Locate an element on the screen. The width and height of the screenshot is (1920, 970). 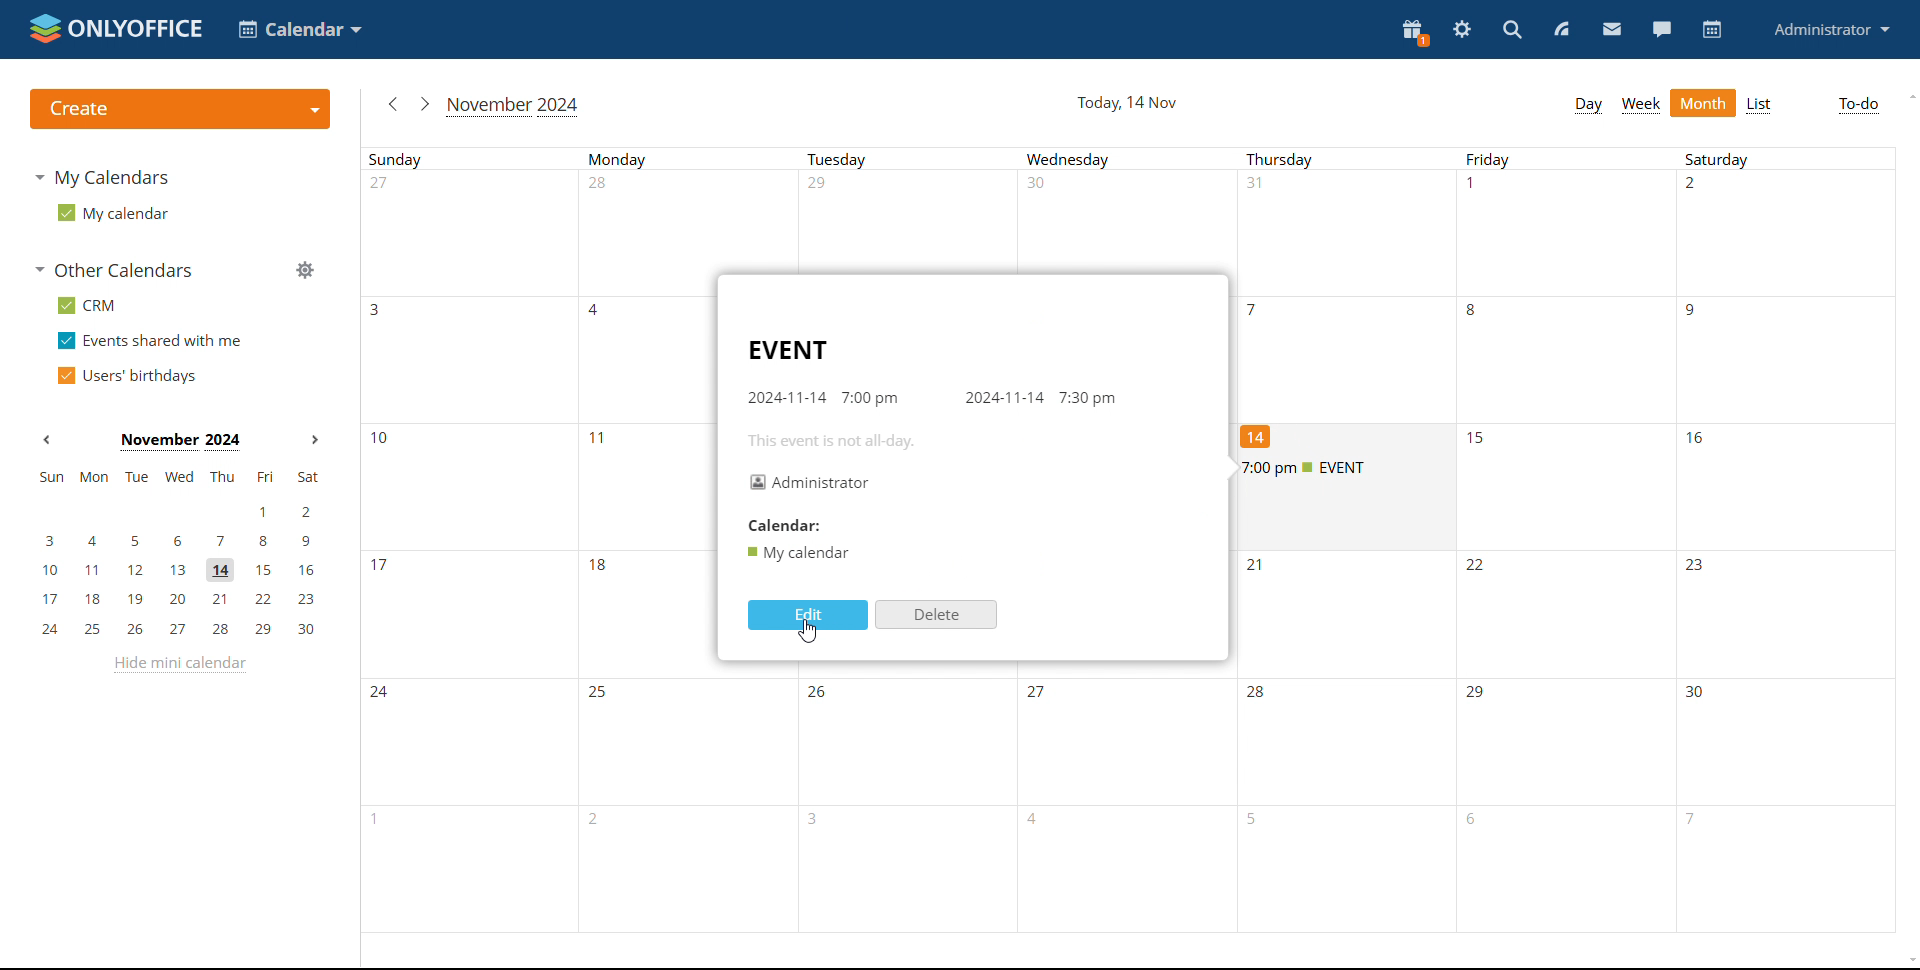
upcoming event is located at coordinates (1343, 466).